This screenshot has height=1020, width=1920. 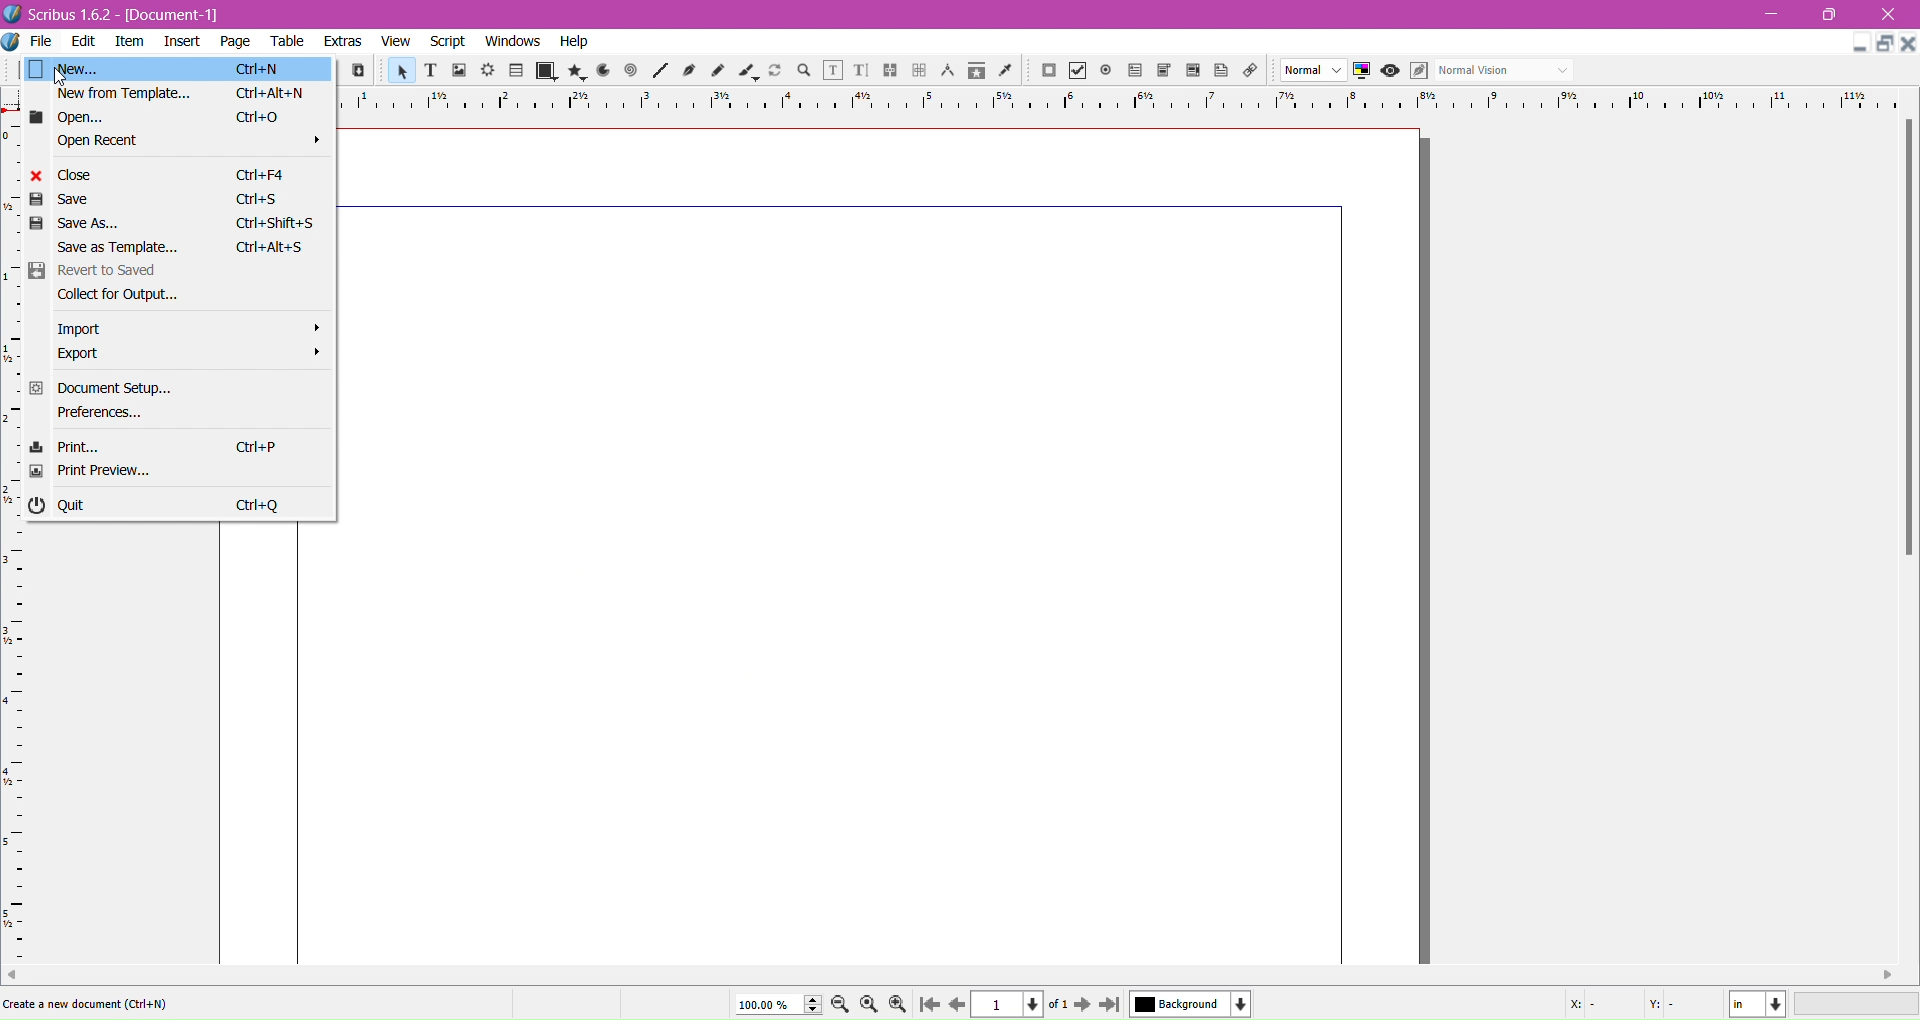 What do you see at coordinates (578, 69) in the screenshot?
I see `icon` at bounding box center [578, 69].